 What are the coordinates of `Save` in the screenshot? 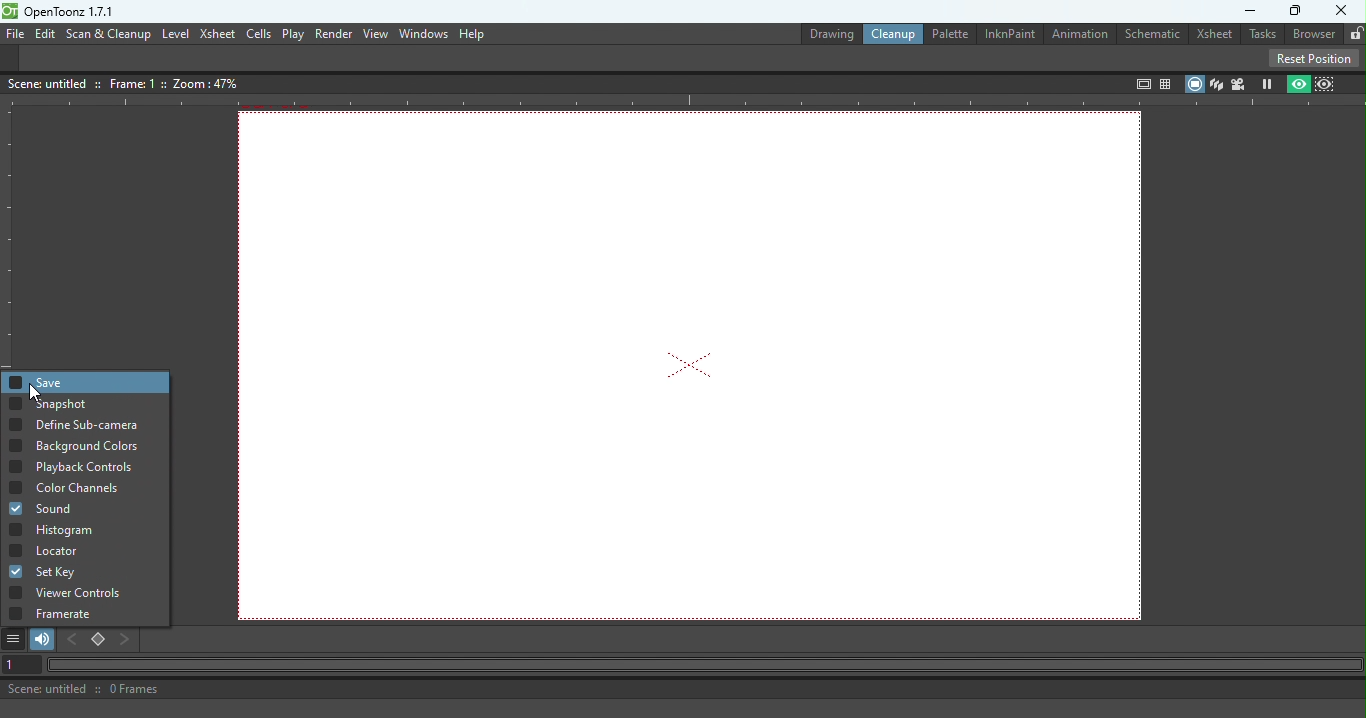 It's located at (36, 382).